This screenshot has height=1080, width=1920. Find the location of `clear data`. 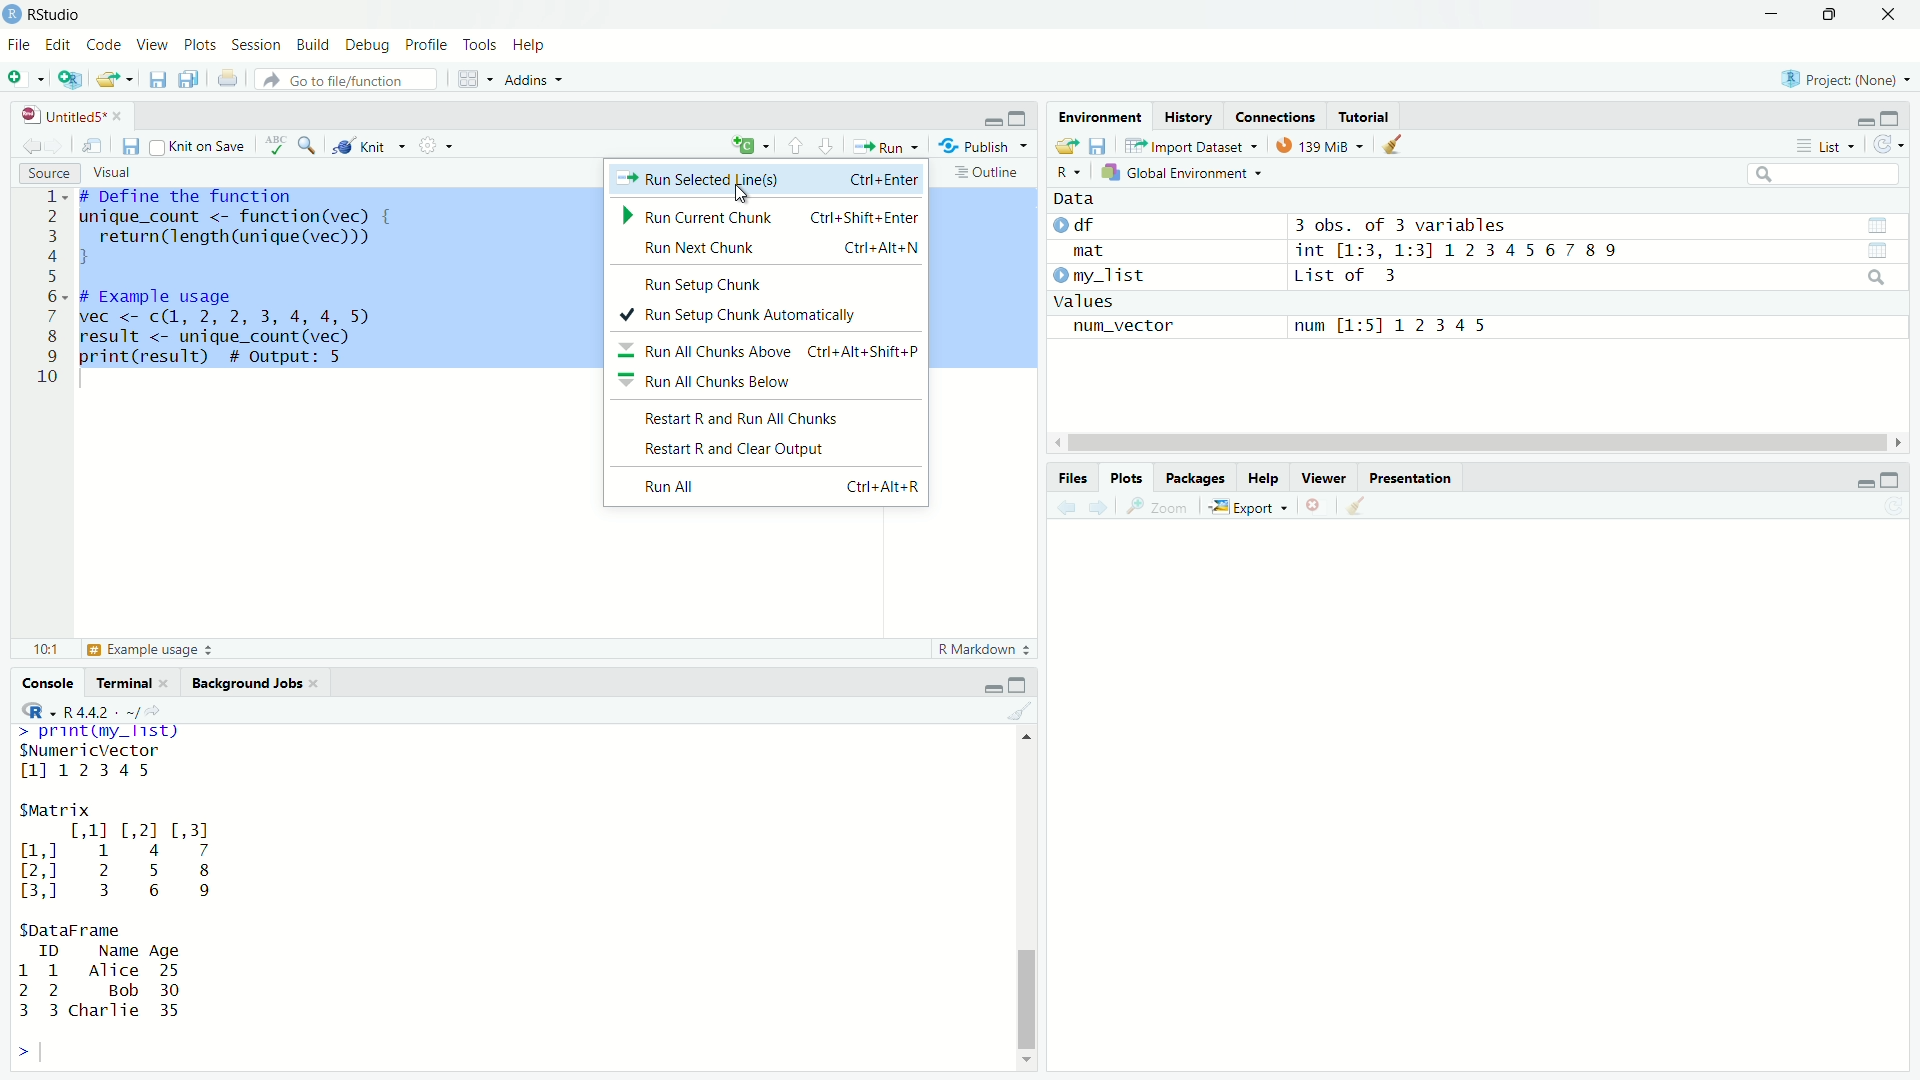

clear data is located at coordinates (1395, 145).